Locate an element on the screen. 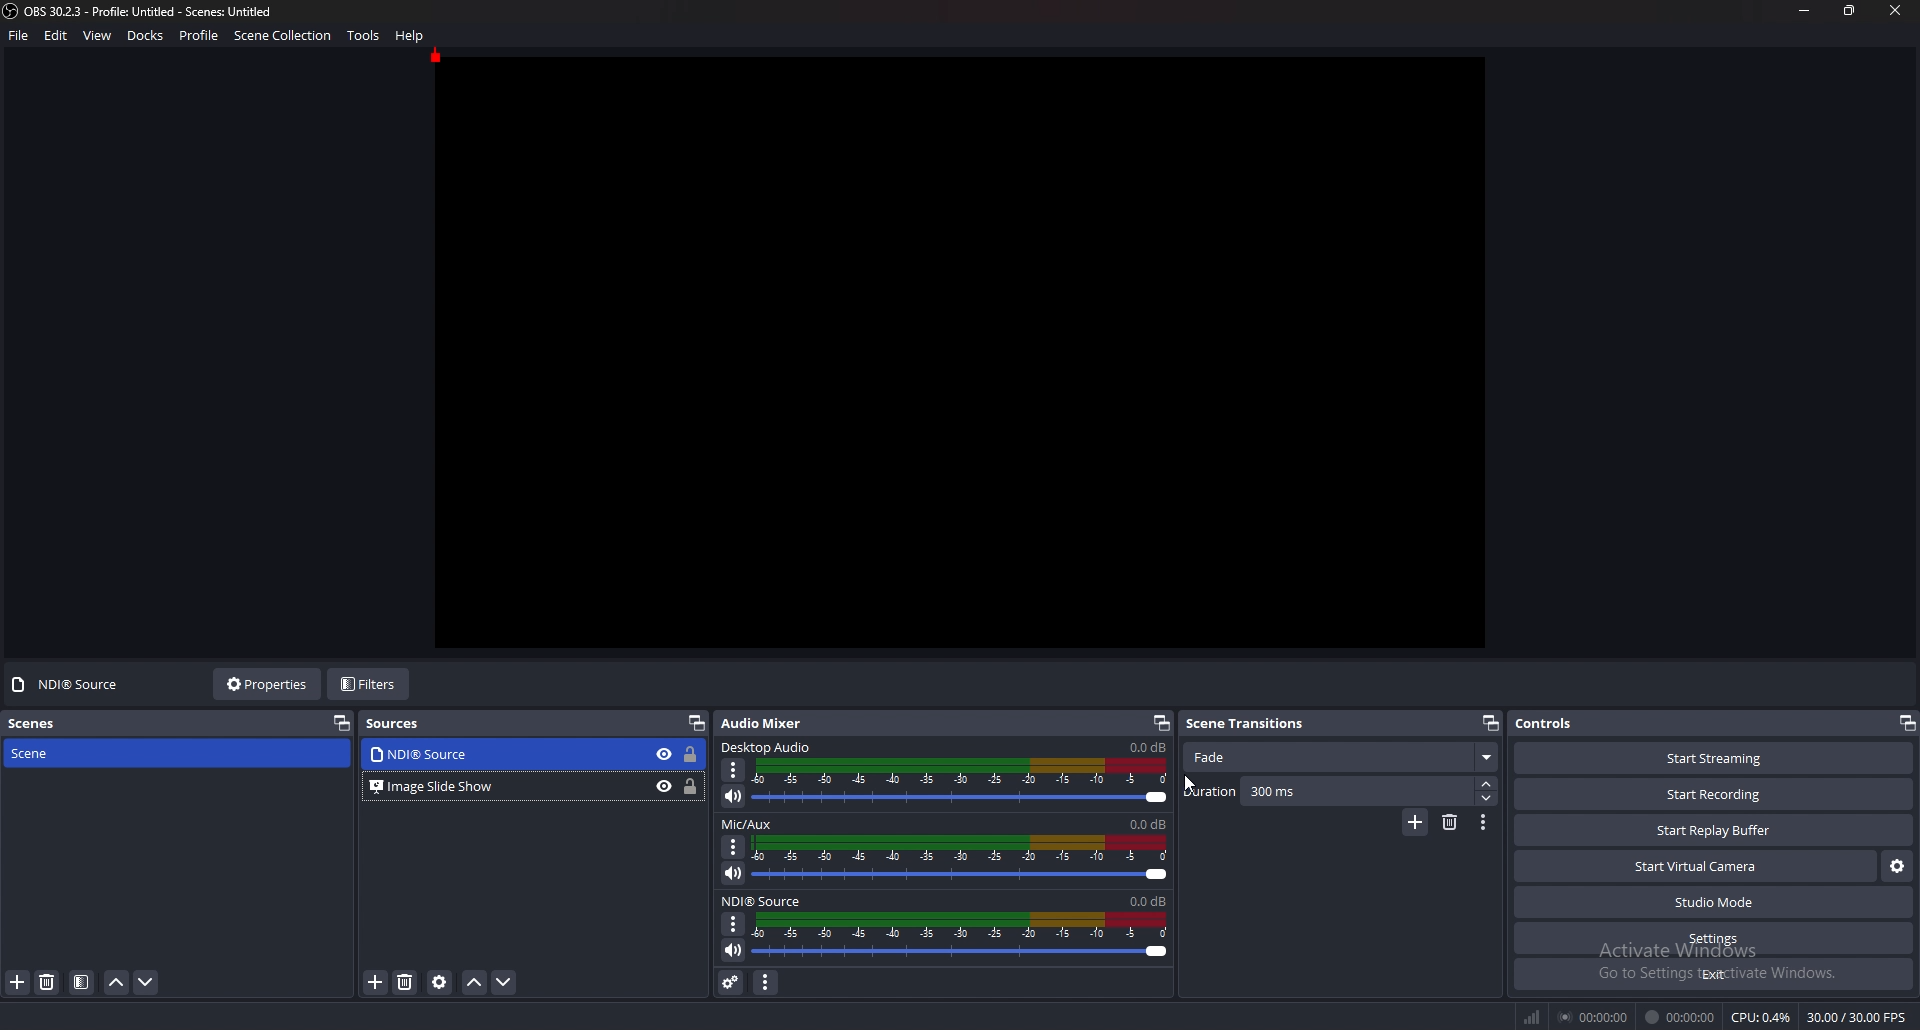 The width and height of the screenshot is (1920, 1030). canvas is located at coordinates (962, 352).